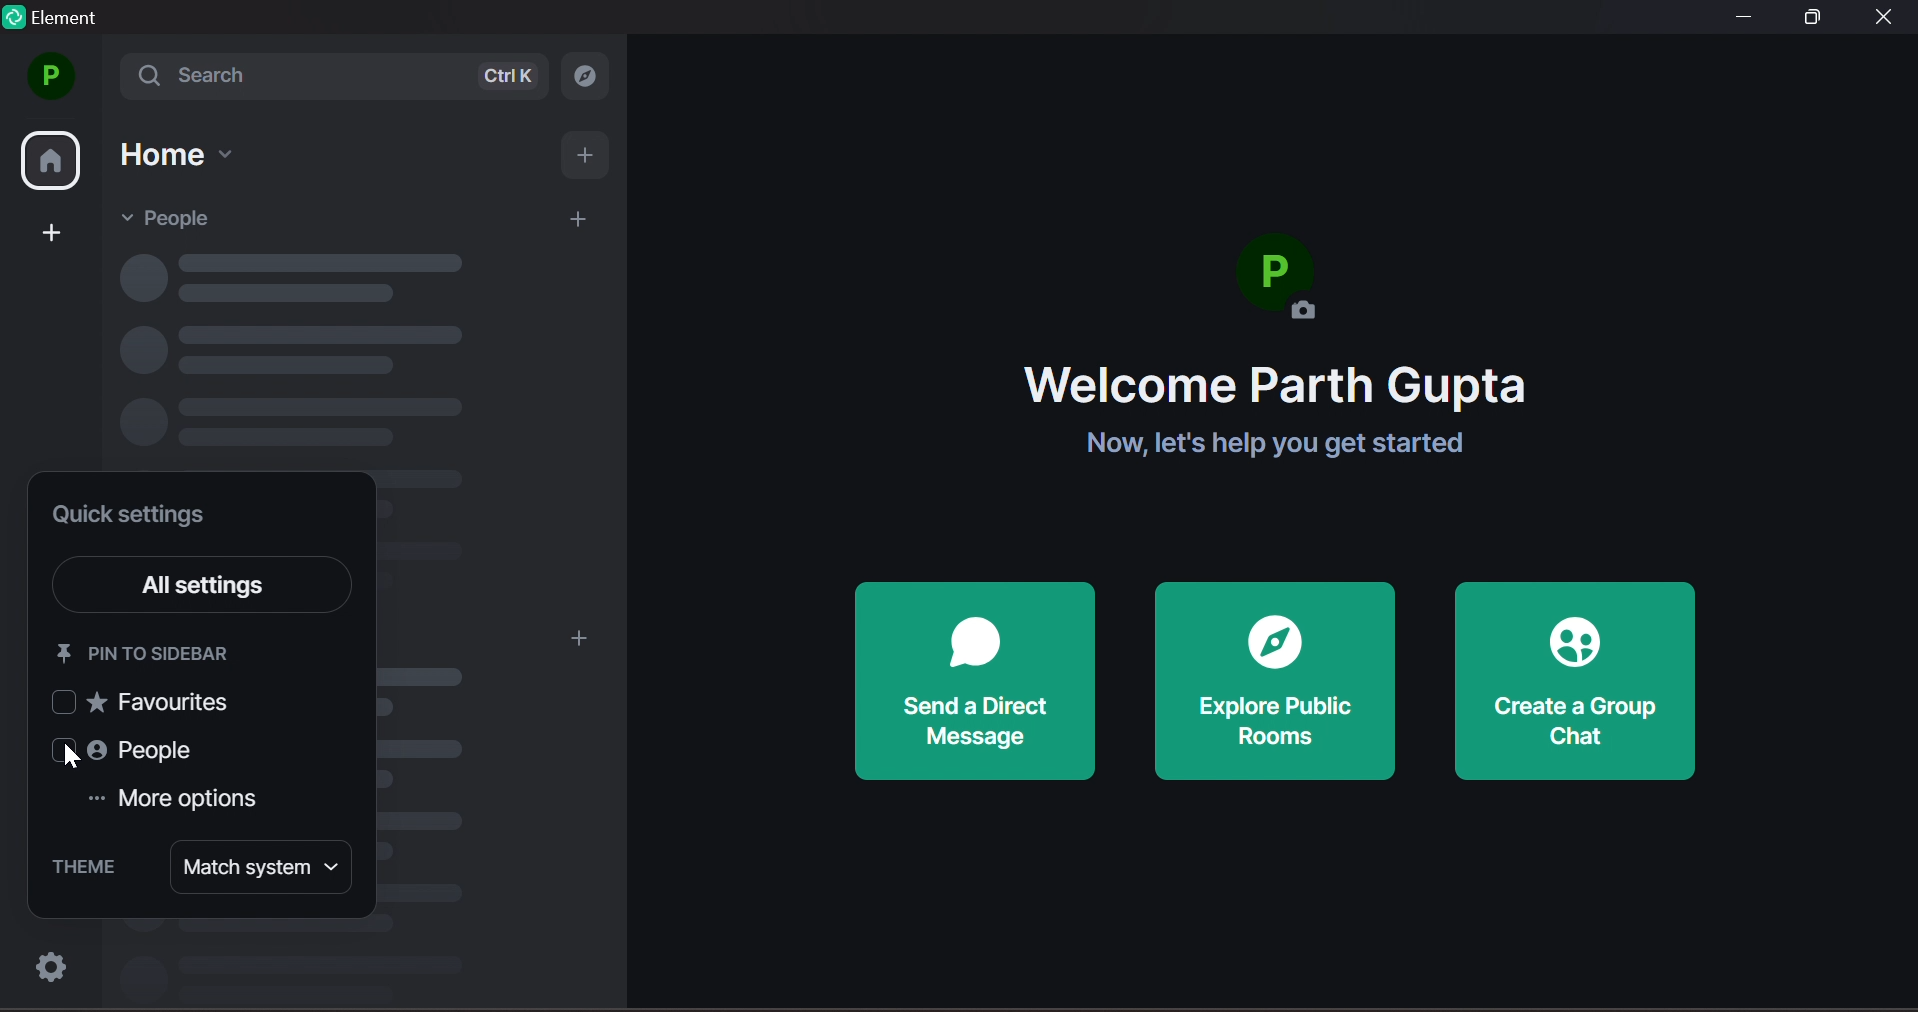  What do you see at coordinates (1276, 386) in the screenshot?
I see `welcome parth gupta` at bounding box center [1276, 386].